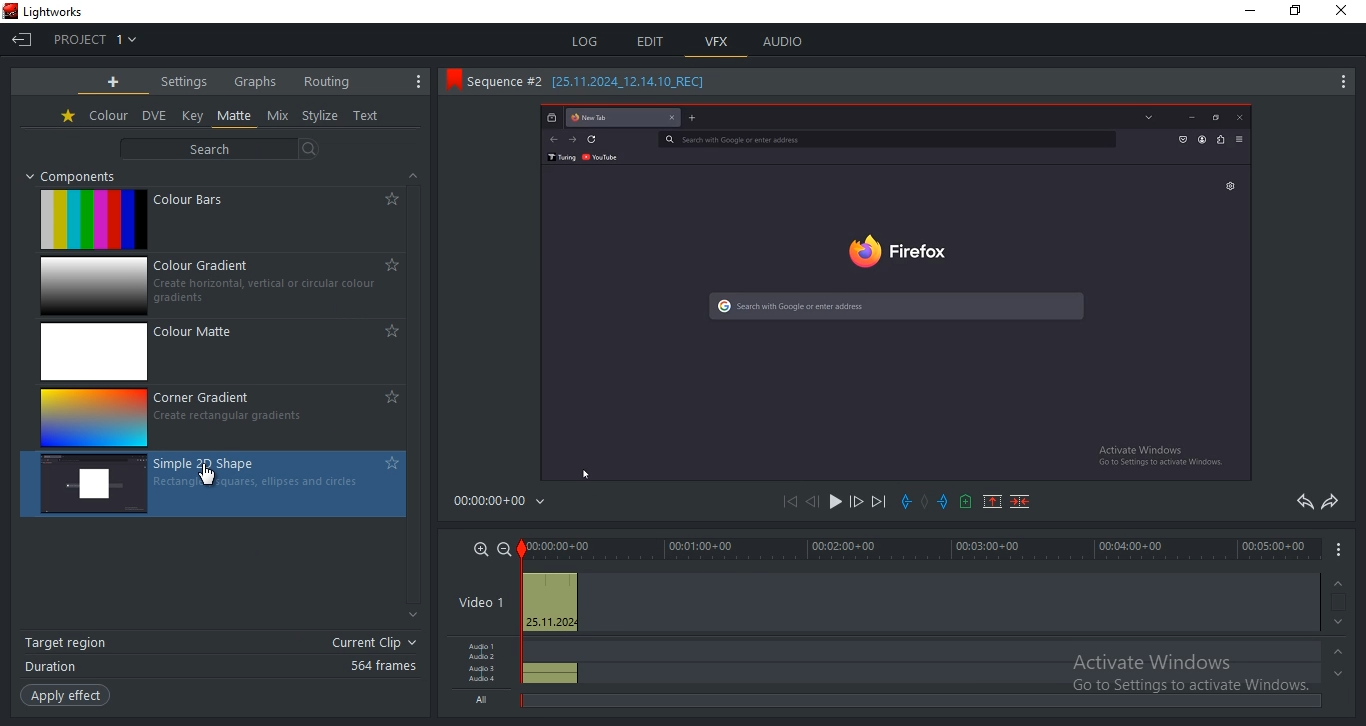 This screenshot has height=726, width=1366. What do you see at coordinates (114, 82) in the screenshot?
I see `add` at bounding box center [114, 82].